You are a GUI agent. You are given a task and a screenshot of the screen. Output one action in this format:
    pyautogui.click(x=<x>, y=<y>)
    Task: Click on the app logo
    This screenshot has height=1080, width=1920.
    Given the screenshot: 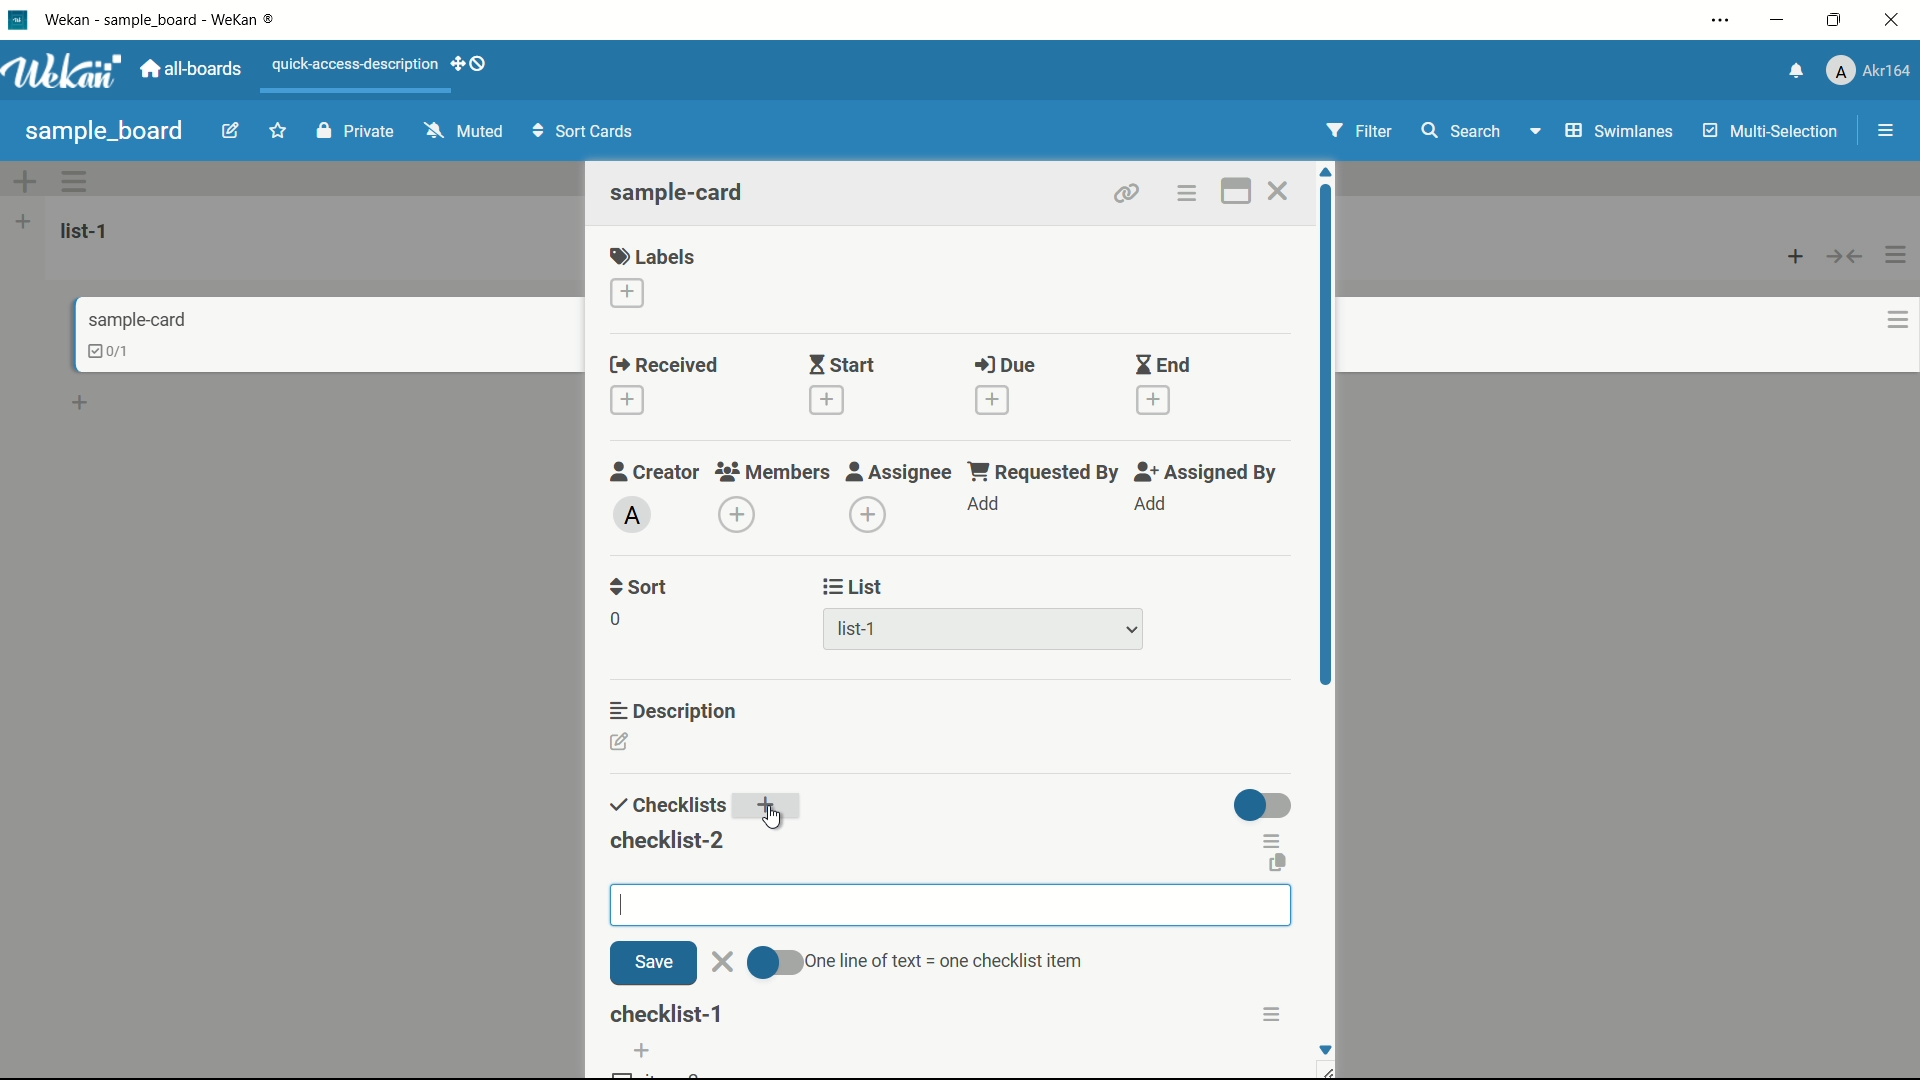 What is the action you would take?
    pyautogui.click(x=62, y=71)
    